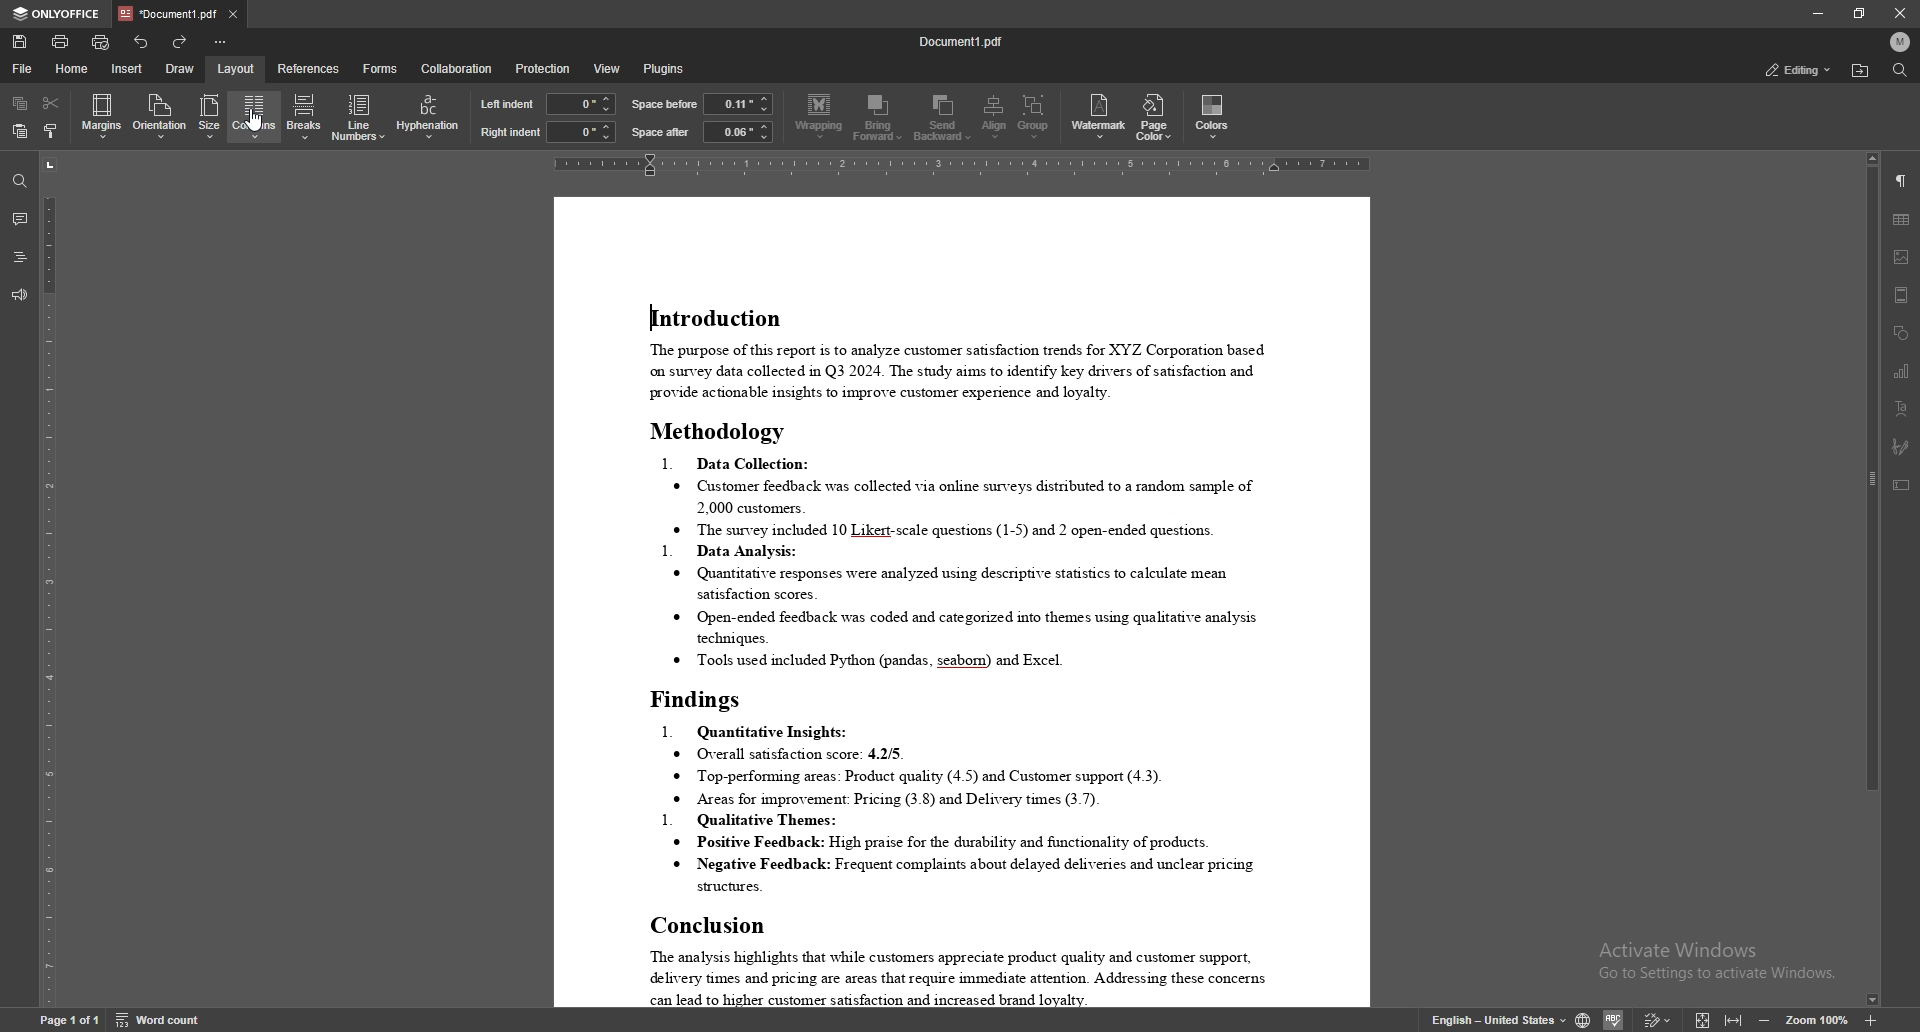  Describe the element at coordinates (1100, 116) in the screenshot. I see `watermark` at that location.